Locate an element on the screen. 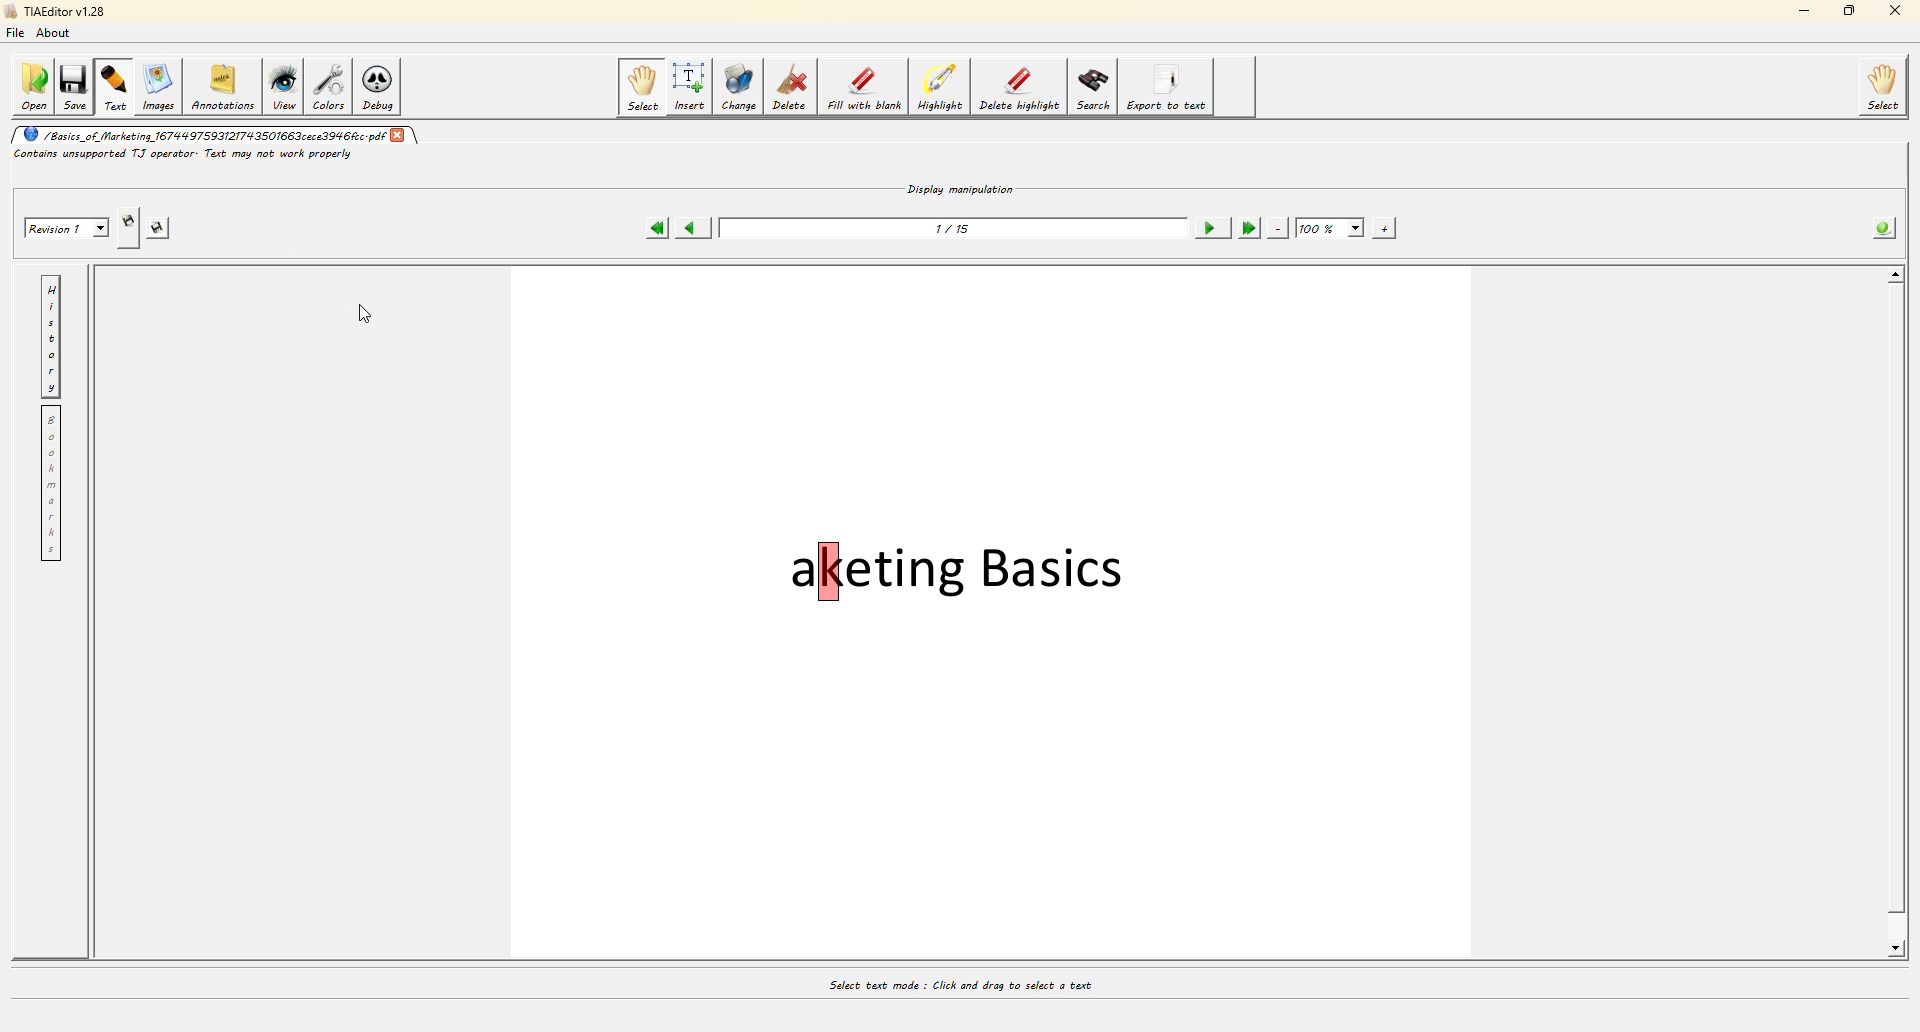 The width and height of the screenshot is (1920, 1032). annotations is located at coordinates (223, 84).